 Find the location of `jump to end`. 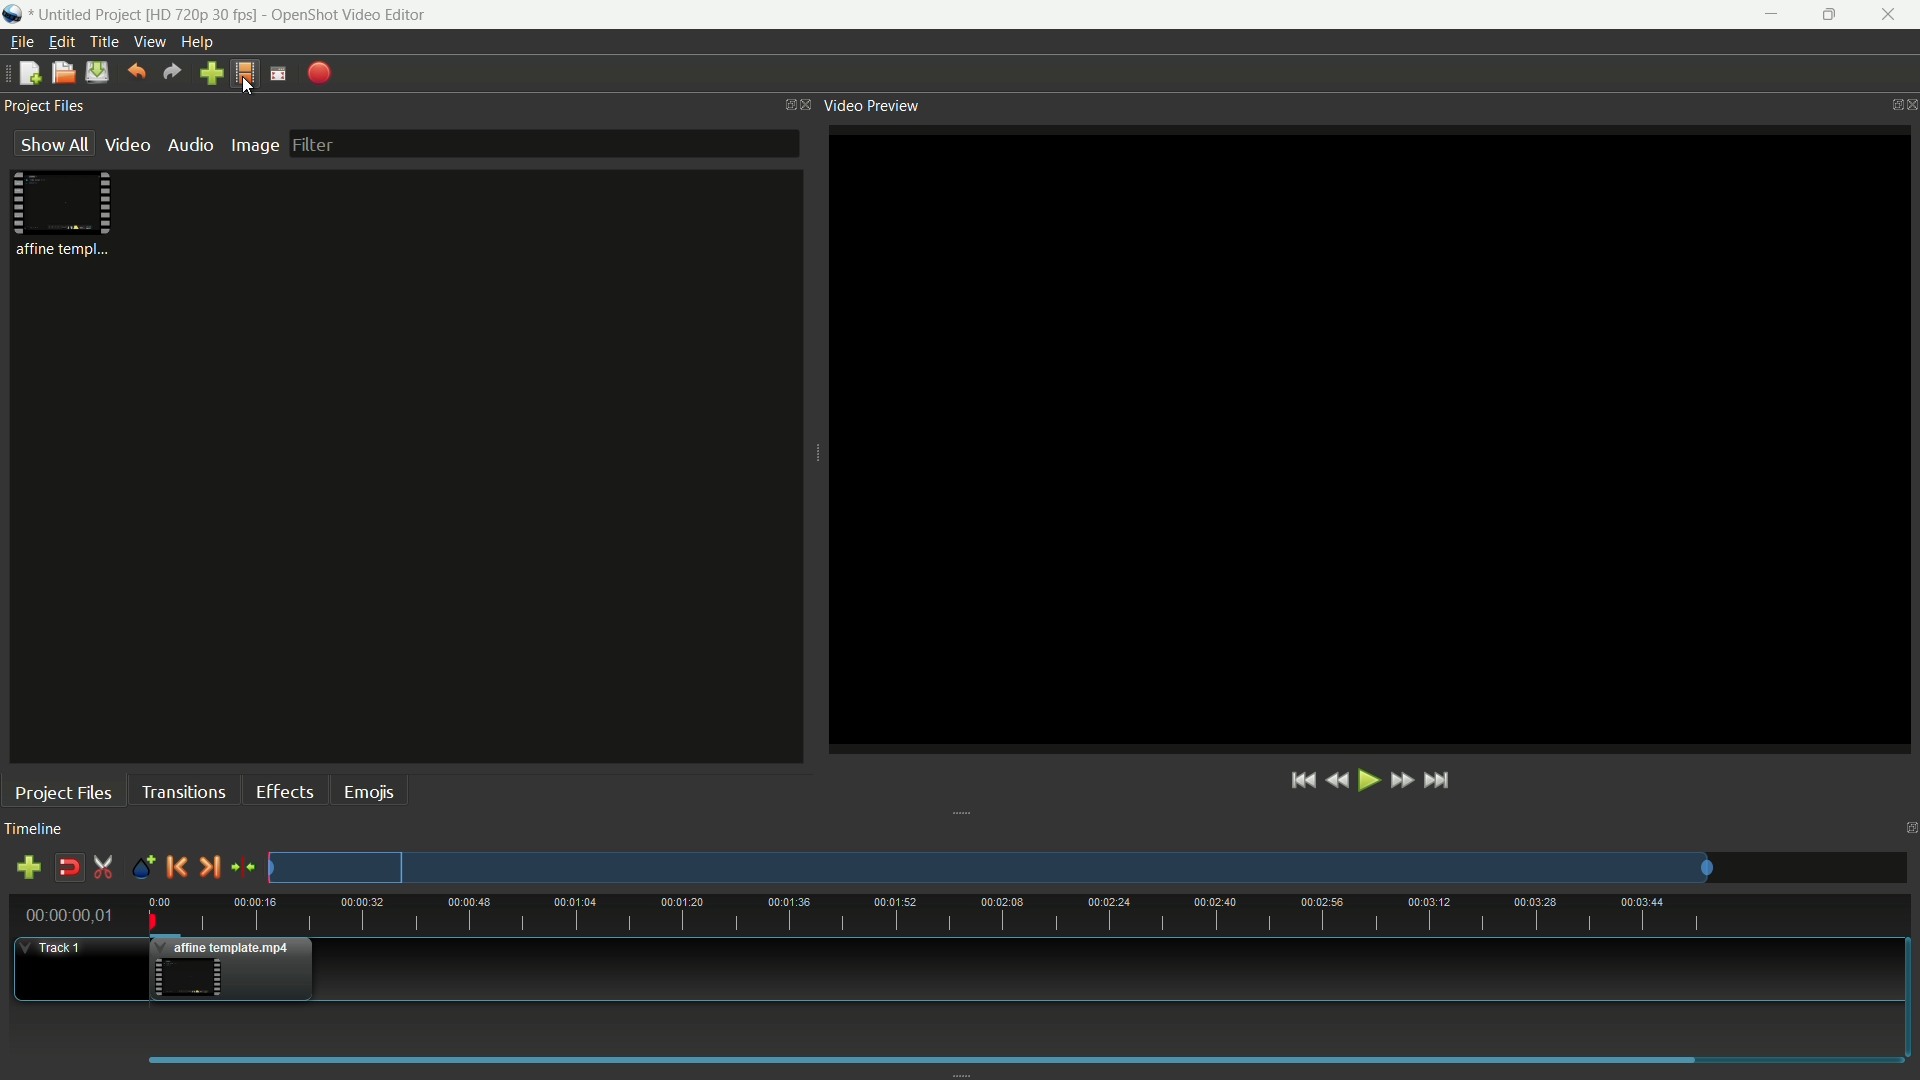

jump to end is located at coordinates (1441, 781).